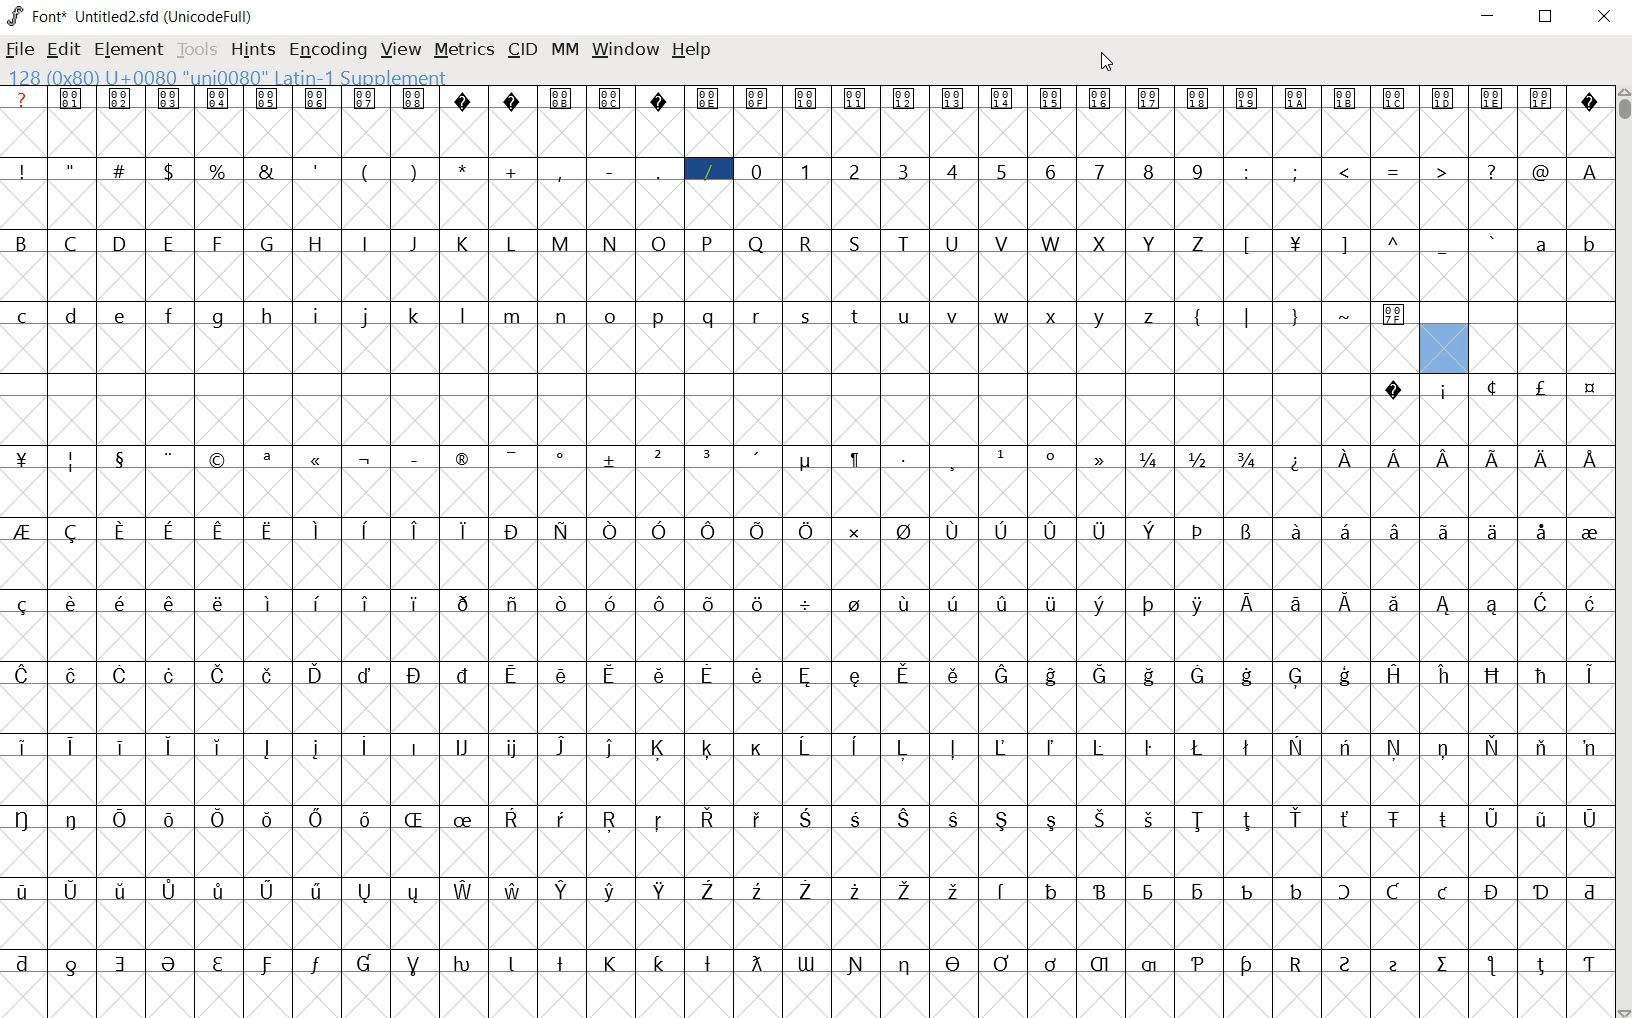  I want to click on glyph, so click(462, 100).